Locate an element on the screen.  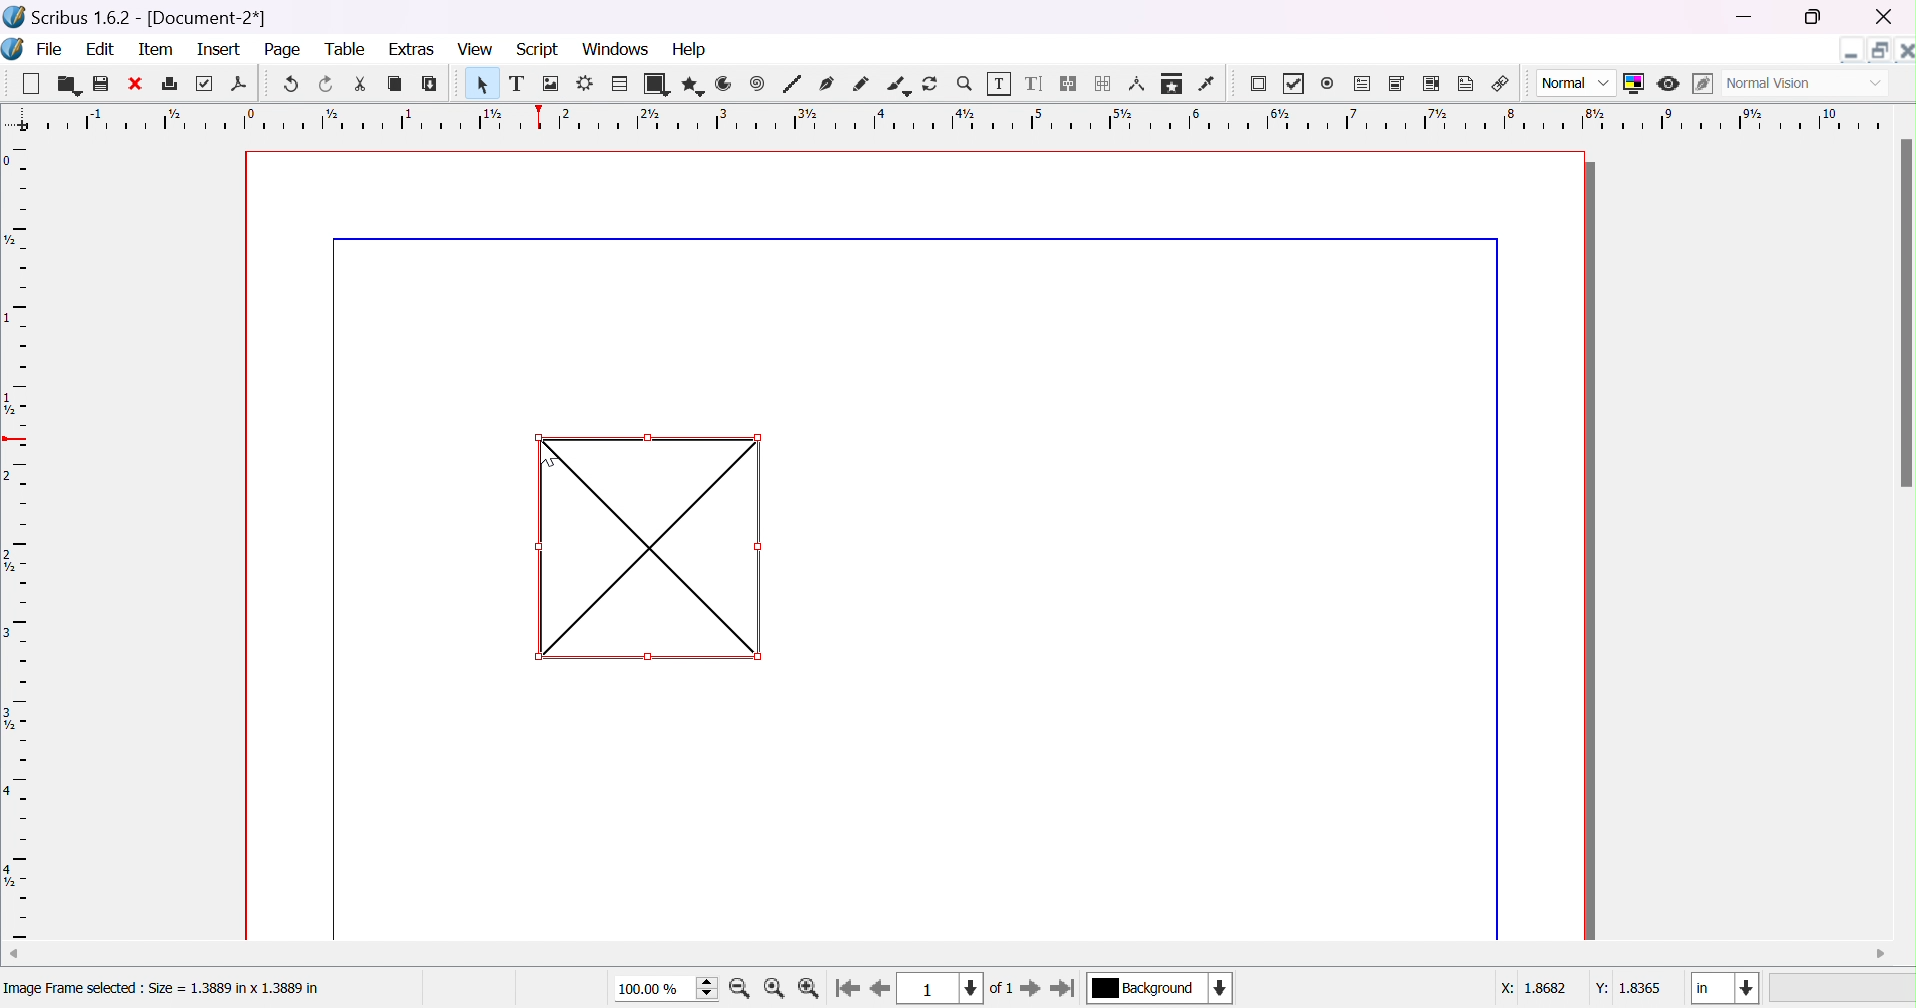
table is located at coordinates (619, 81).